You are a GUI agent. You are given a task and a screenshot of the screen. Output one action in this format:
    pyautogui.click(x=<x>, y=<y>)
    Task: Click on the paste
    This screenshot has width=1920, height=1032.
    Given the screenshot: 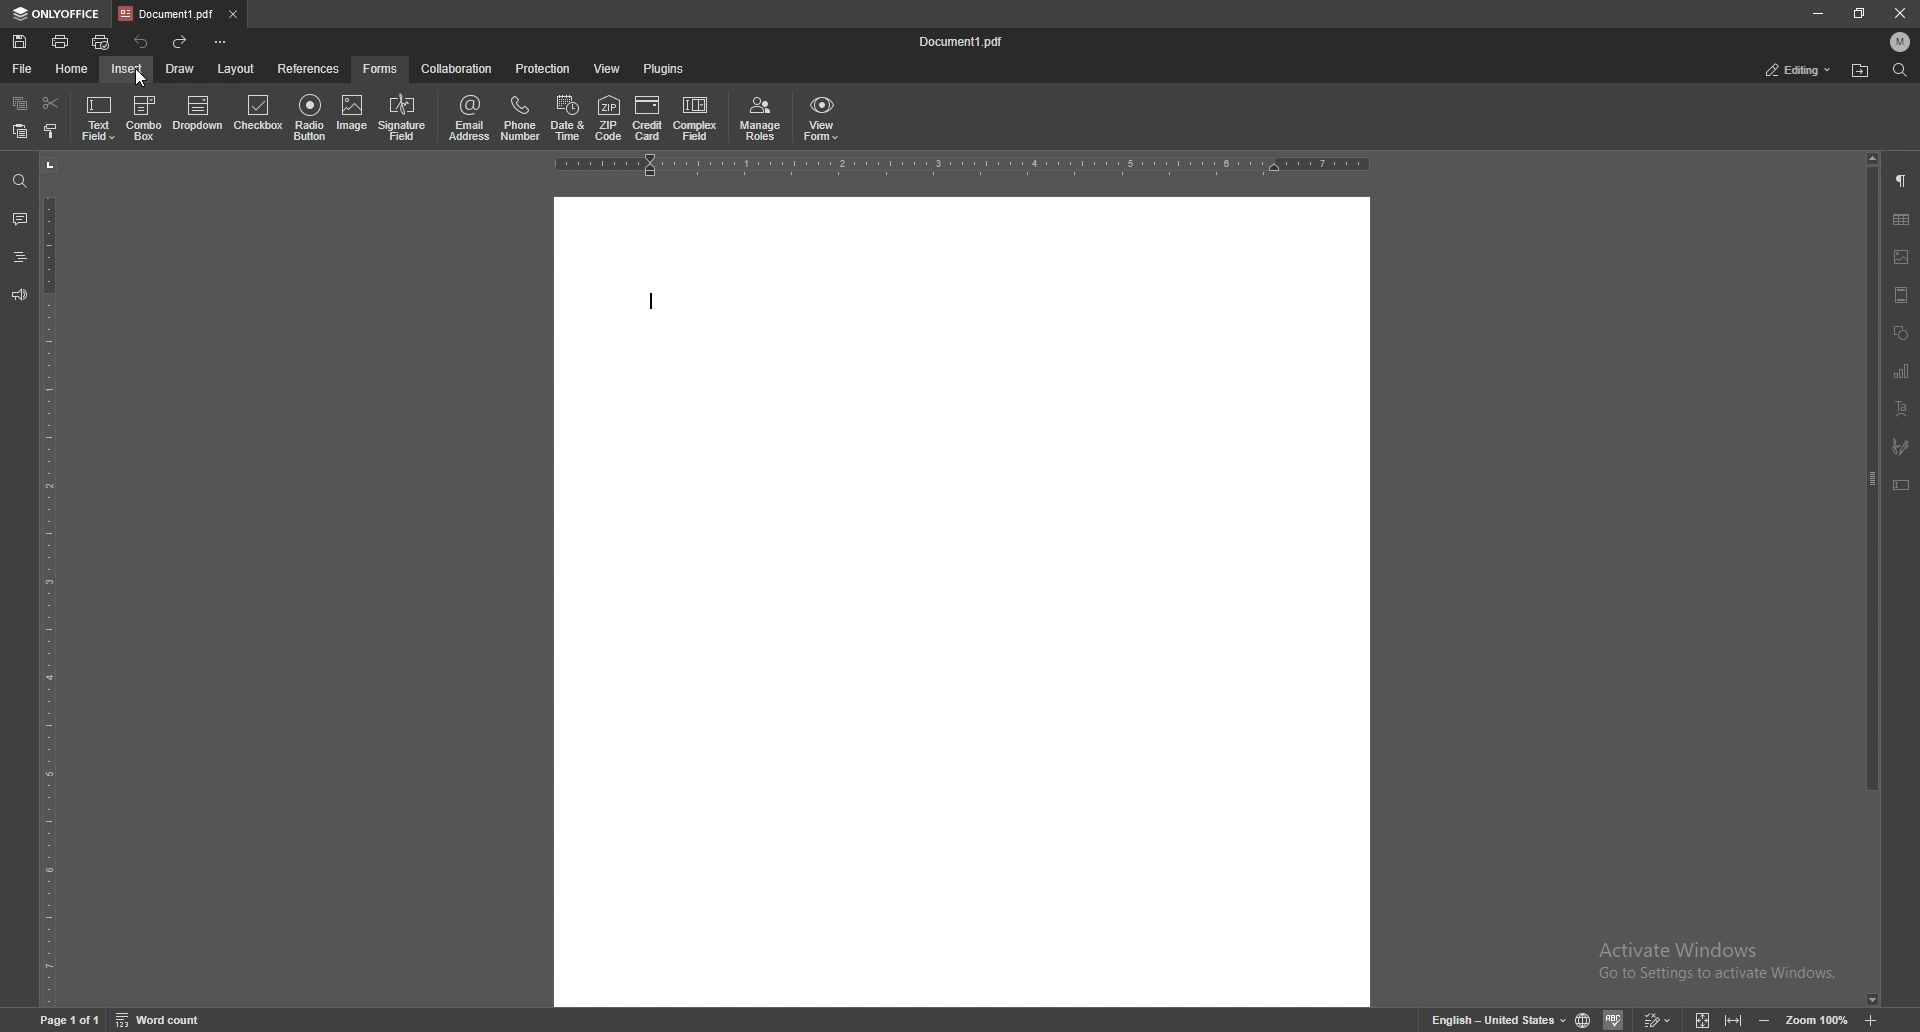 What is the action you would take?
    pyautogui.click(x=19, y=131)
    